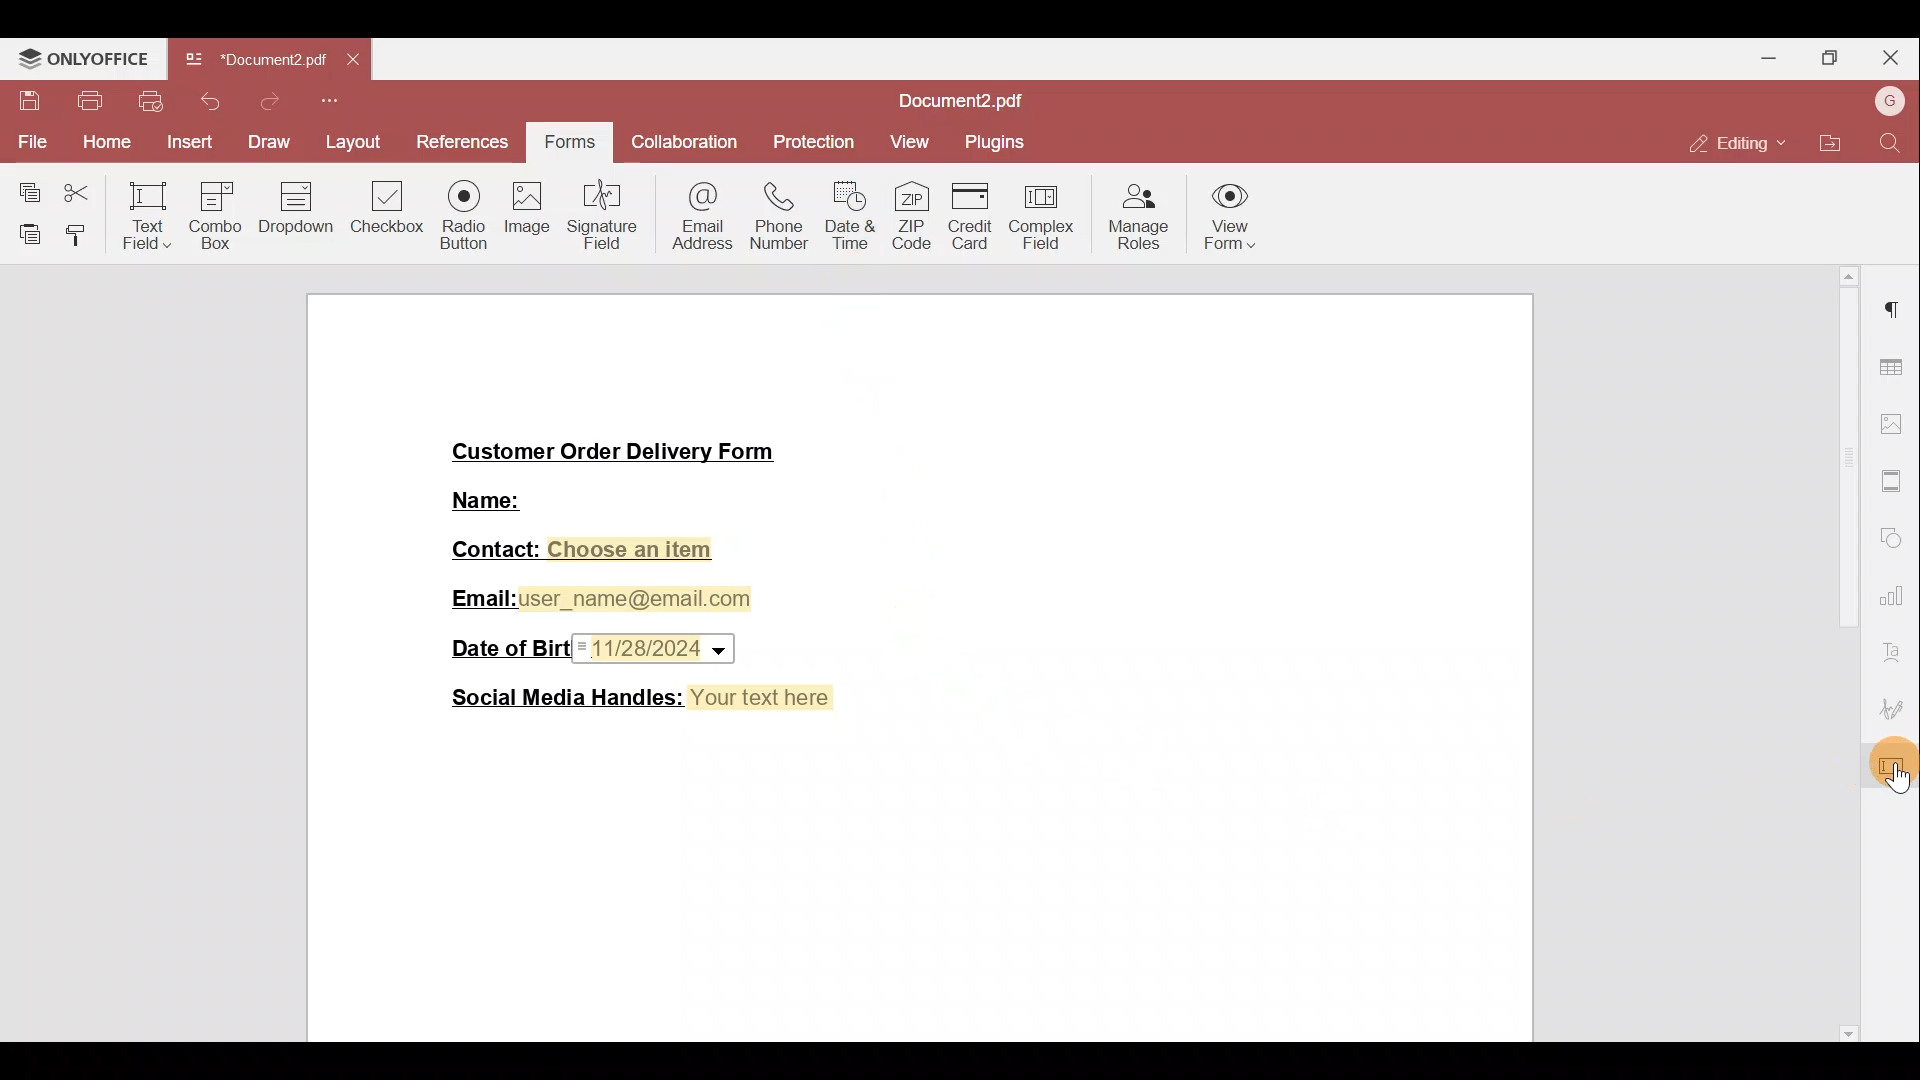  Describe the element at coordinates (1731, 143) in the screenshot. I see `Editing mode` at that location.